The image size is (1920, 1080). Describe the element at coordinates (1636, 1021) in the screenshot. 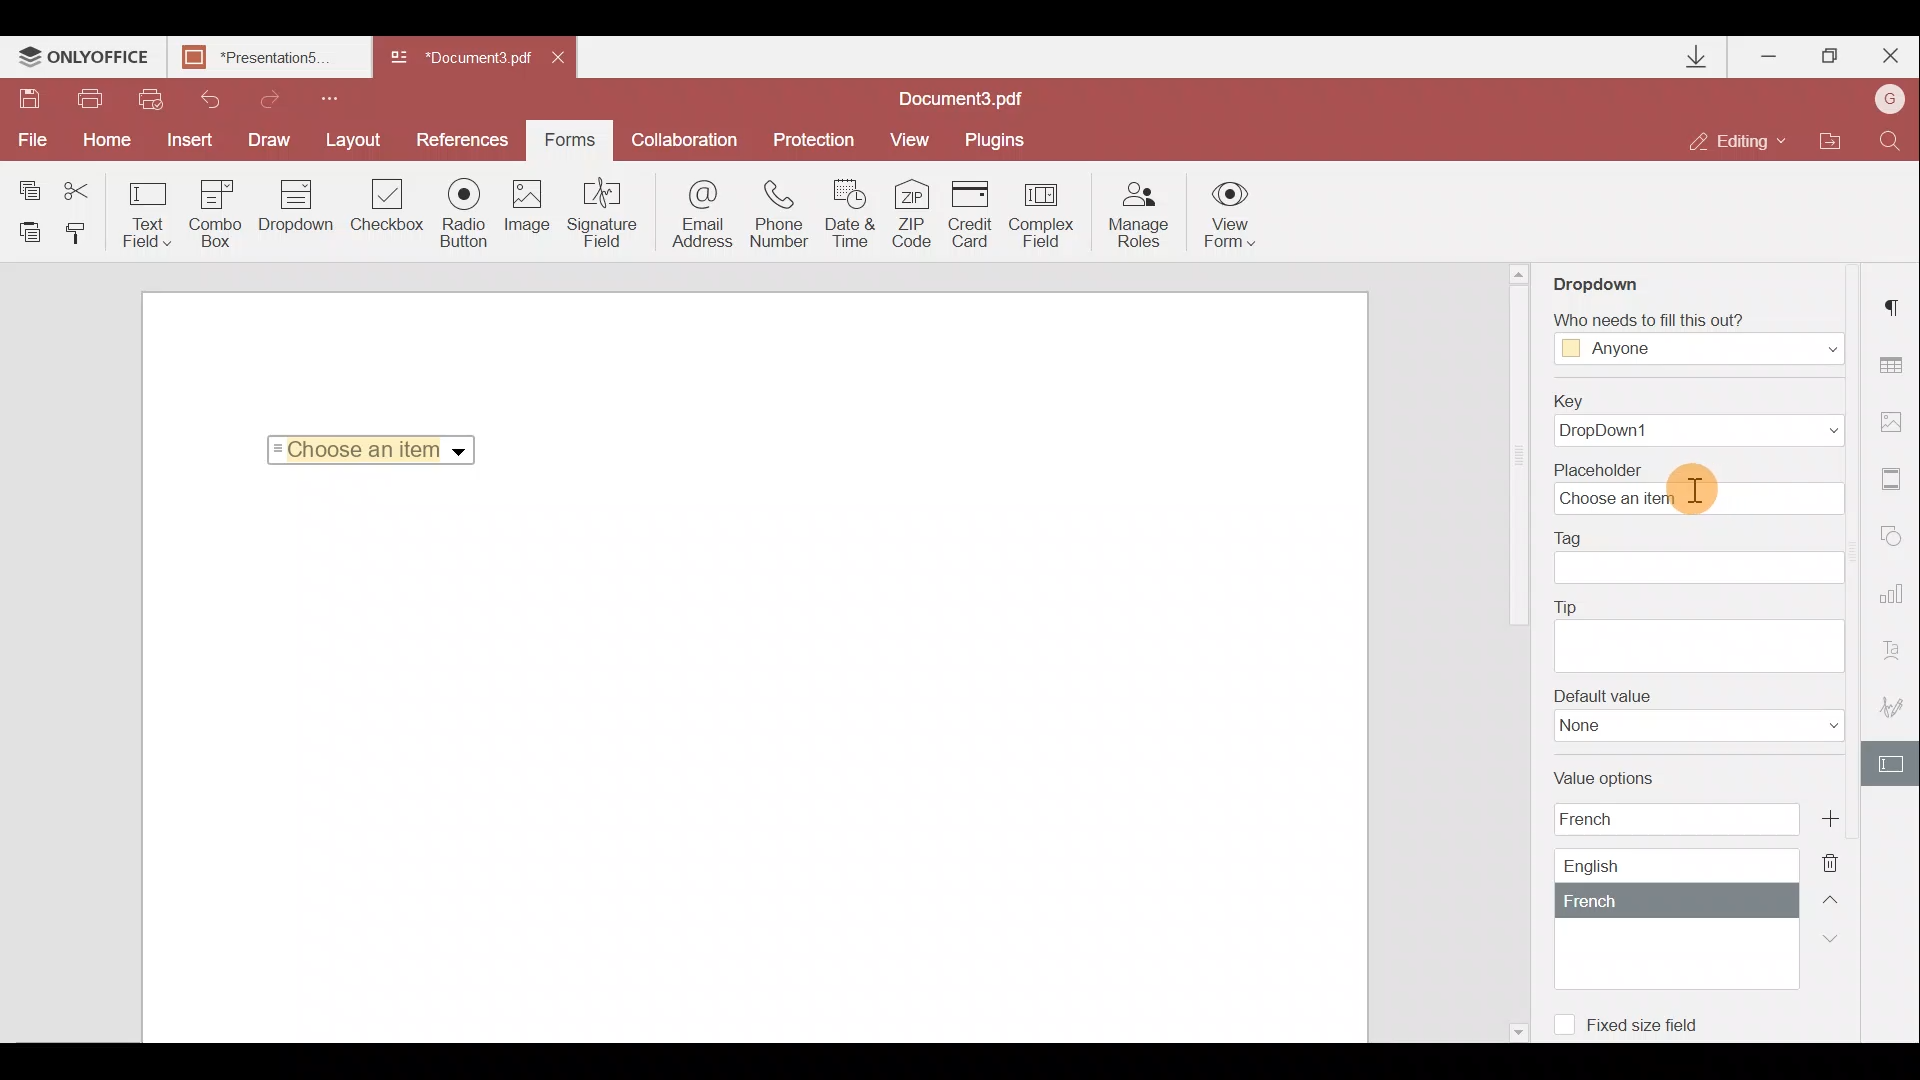

I see `Fixed size field` at that location.